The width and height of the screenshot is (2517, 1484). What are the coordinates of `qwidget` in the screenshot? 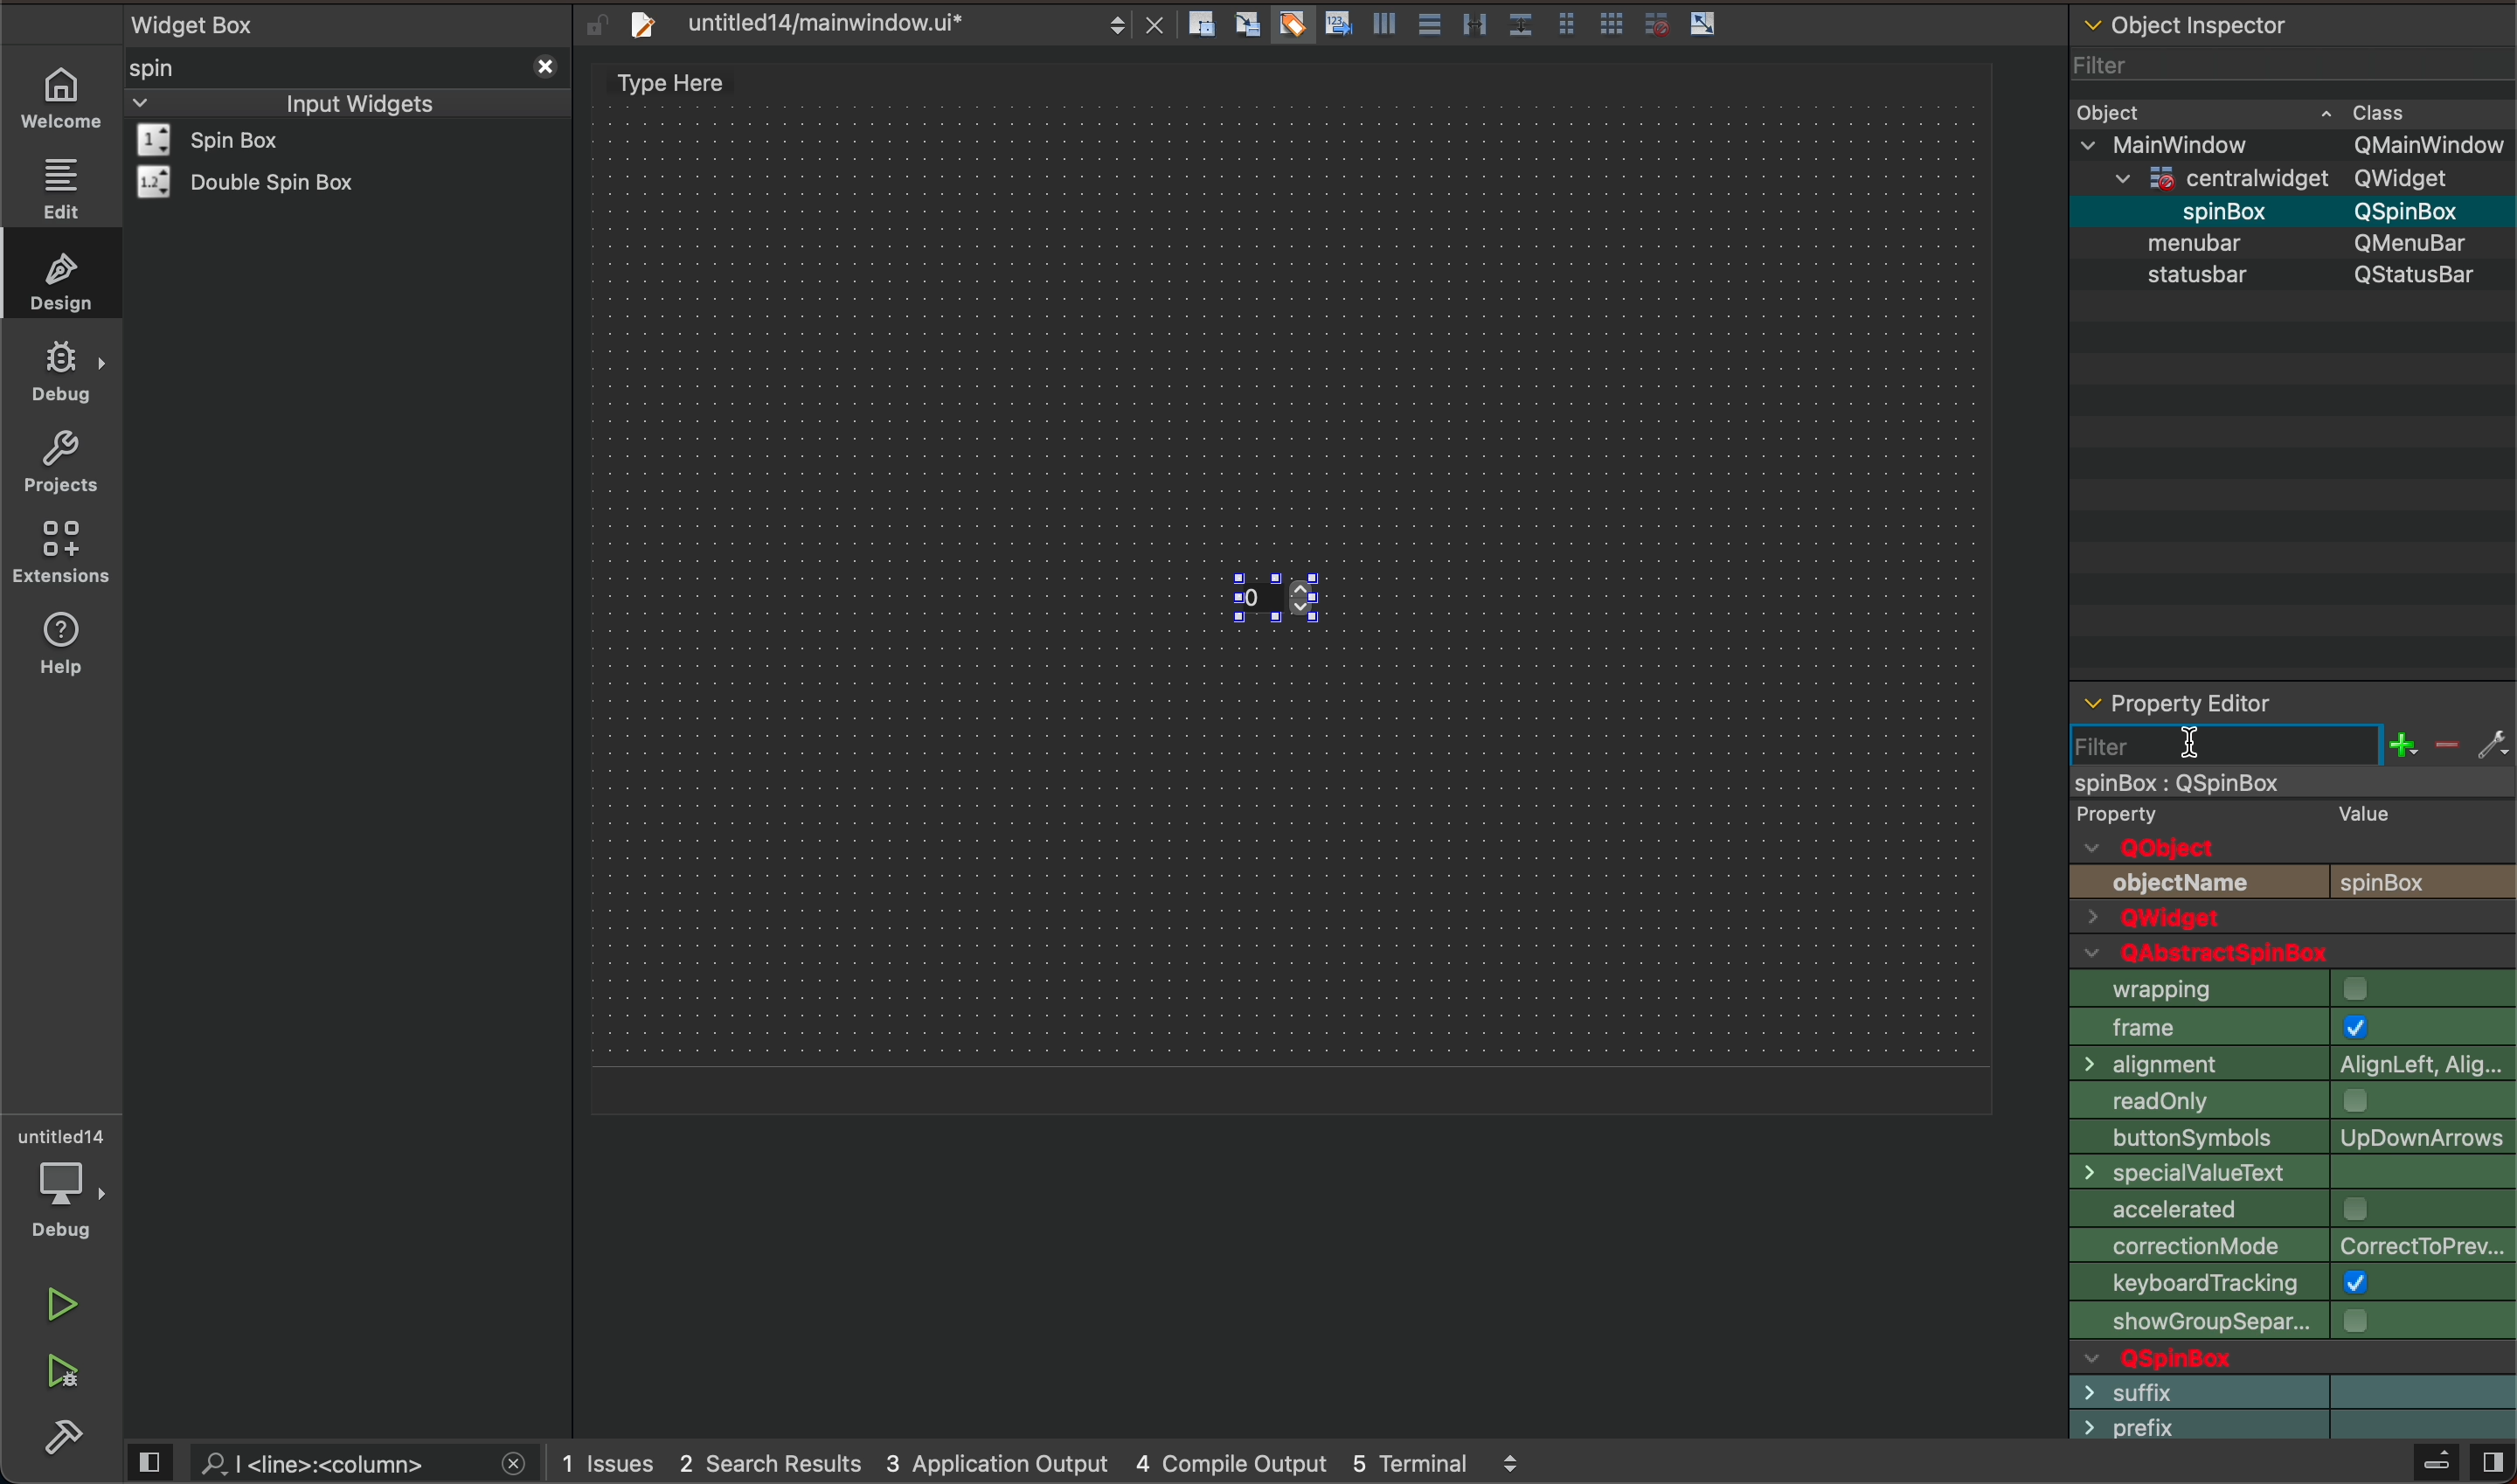 It's located at (2292, 920).